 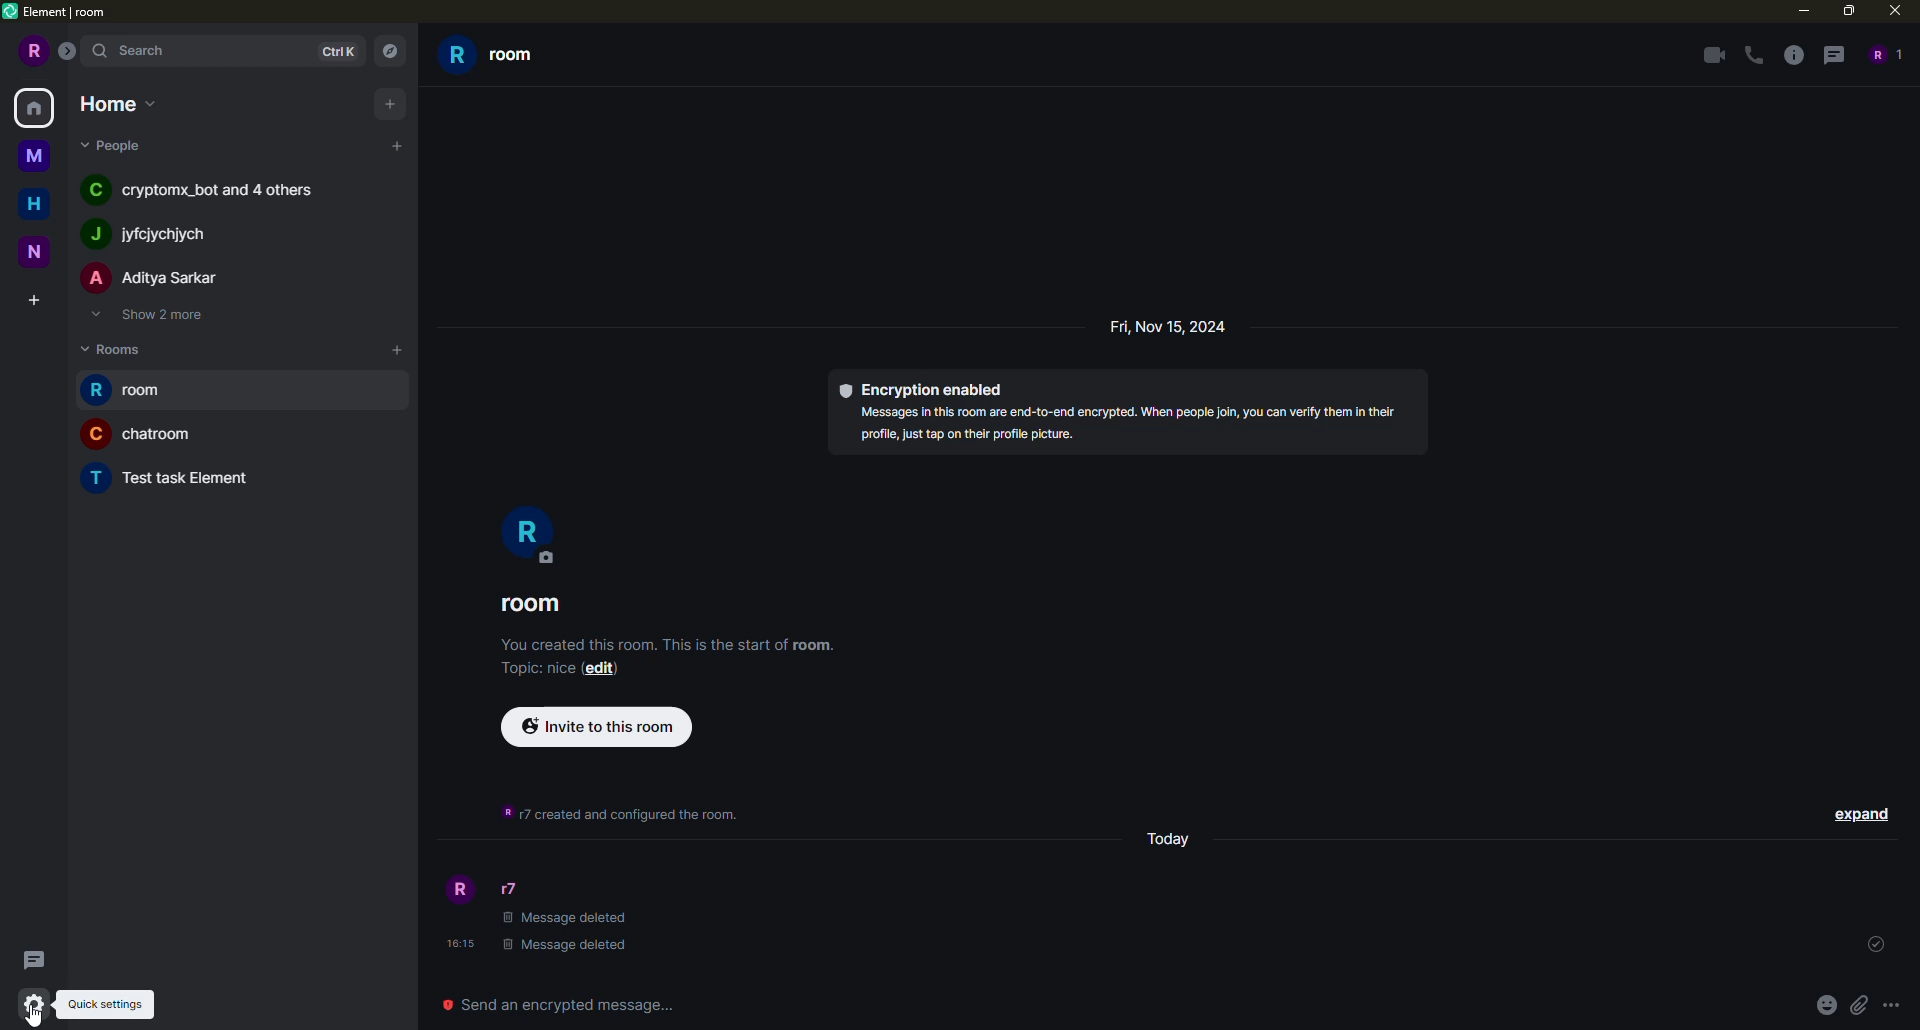 I want to click on edit, so click(x=604, y=670).